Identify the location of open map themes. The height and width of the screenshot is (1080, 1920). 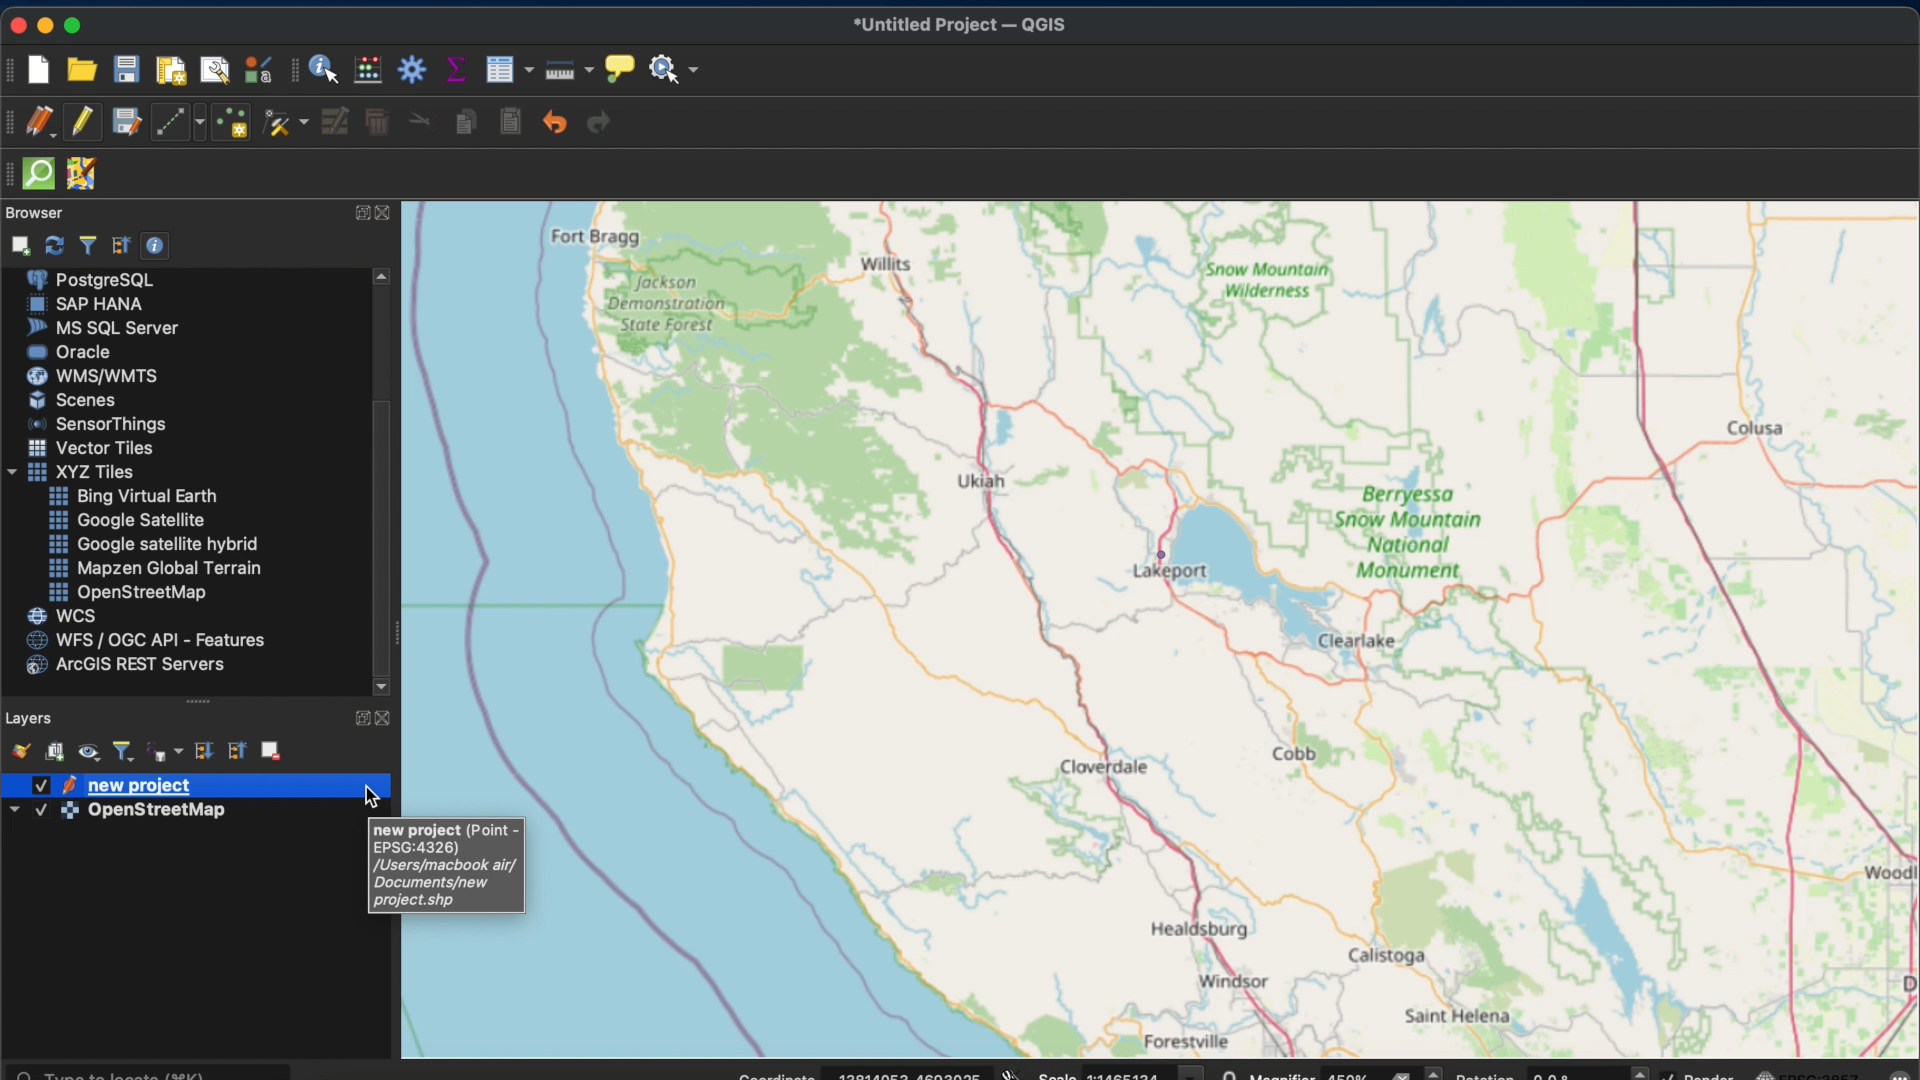
(89, 754).